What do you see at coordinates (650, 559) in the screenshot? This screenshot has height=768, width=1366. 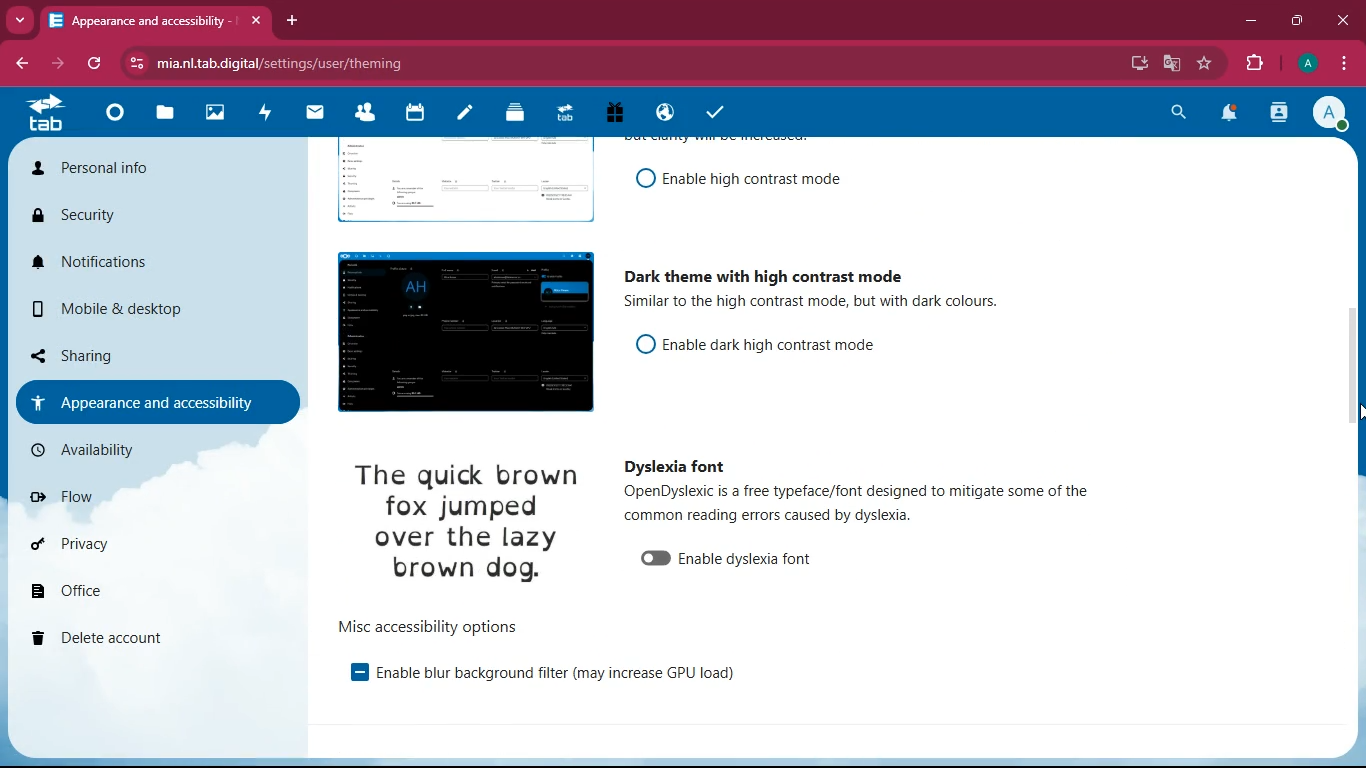 I see `on/off` at bounding box center [650, 559].